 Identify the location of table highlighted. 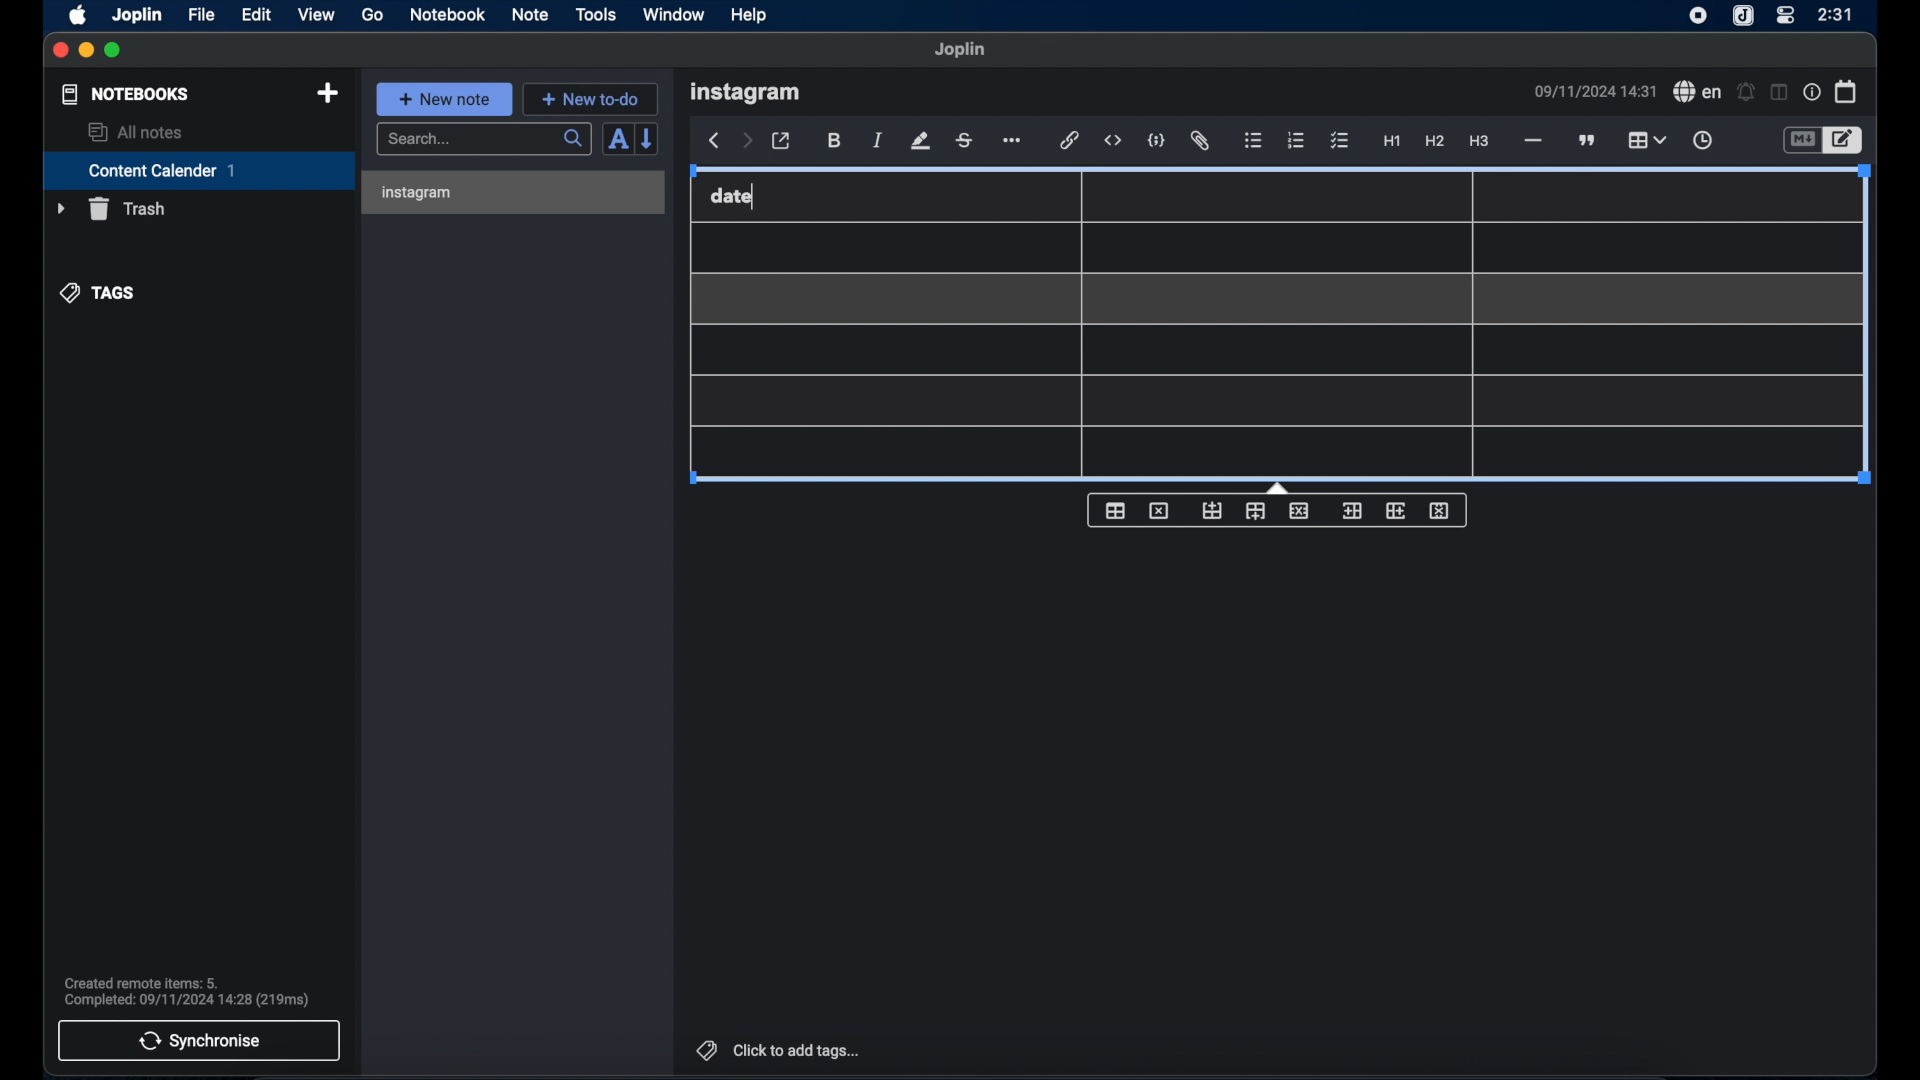
(1646, 139).